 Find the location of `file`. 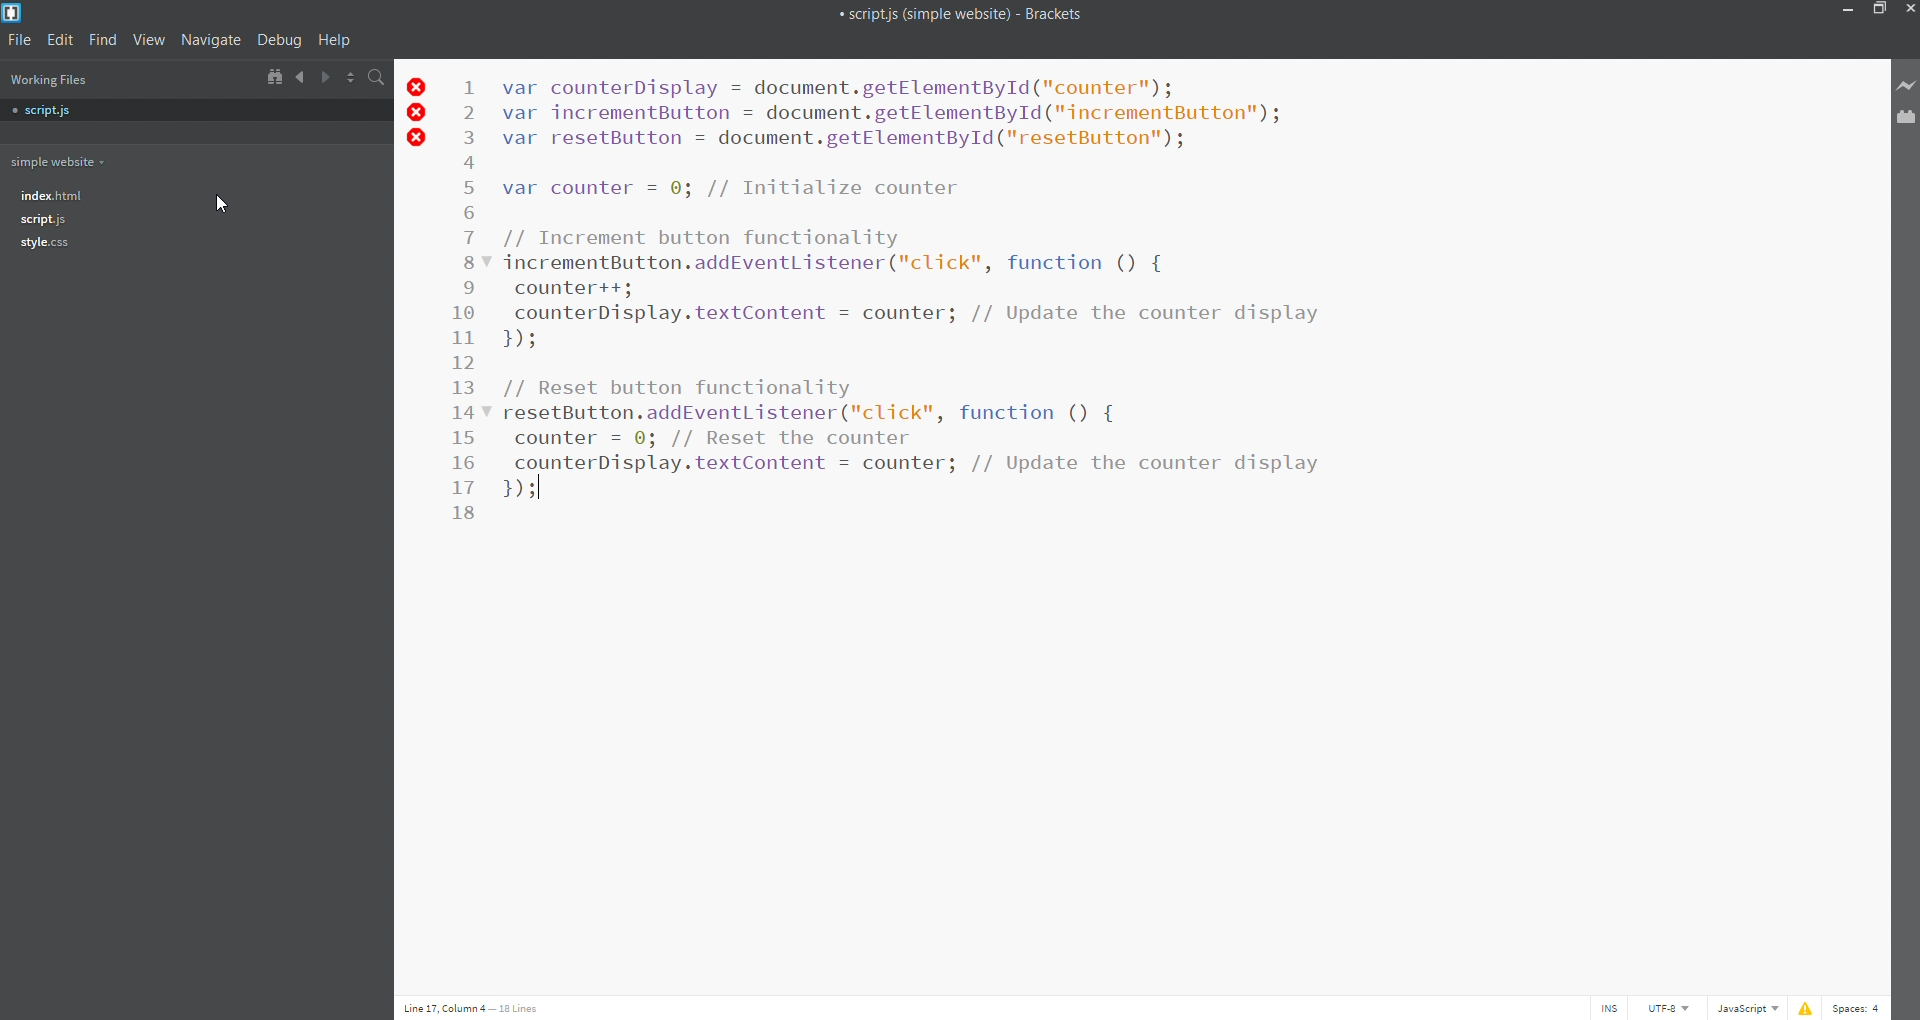

file is located at coordinates (18, 41).